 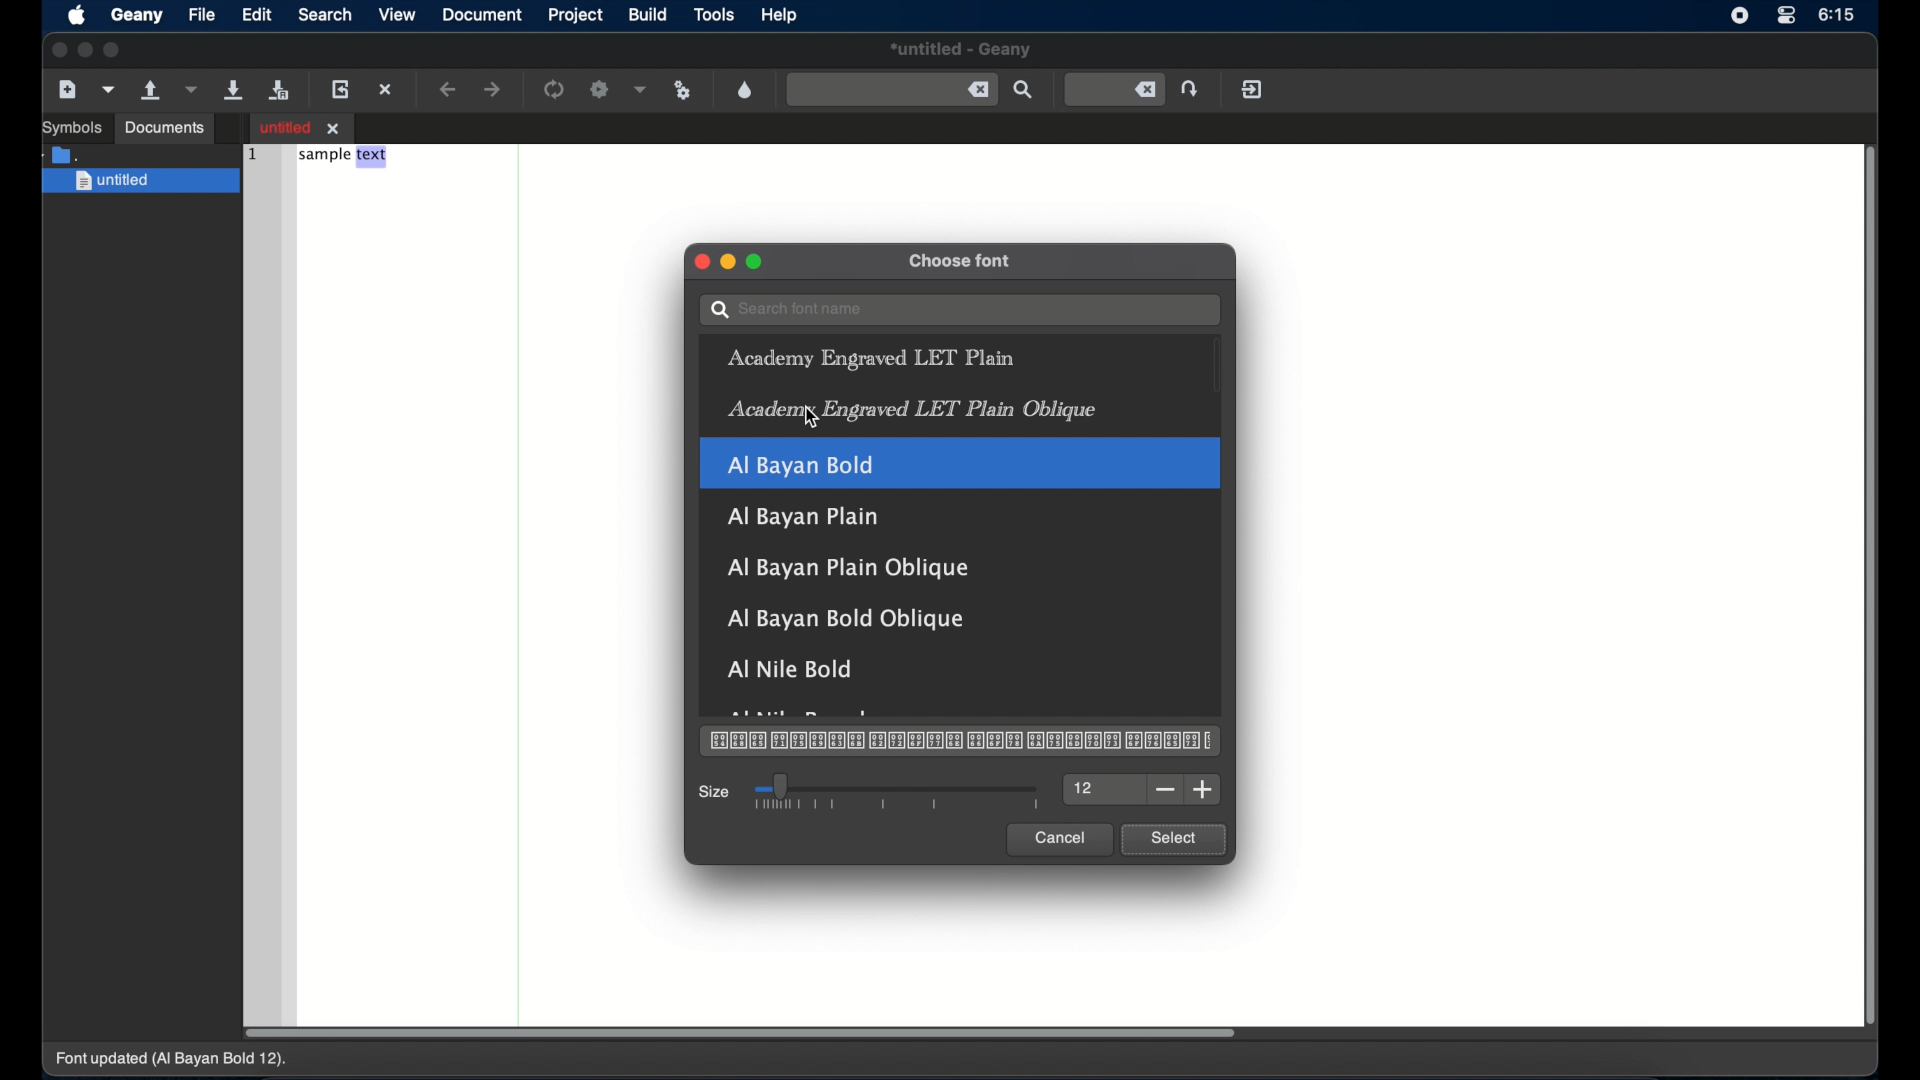 What do you see at coordinates (57, 50) in the screenshot?
I see `close` at bounding box center [57, 50].